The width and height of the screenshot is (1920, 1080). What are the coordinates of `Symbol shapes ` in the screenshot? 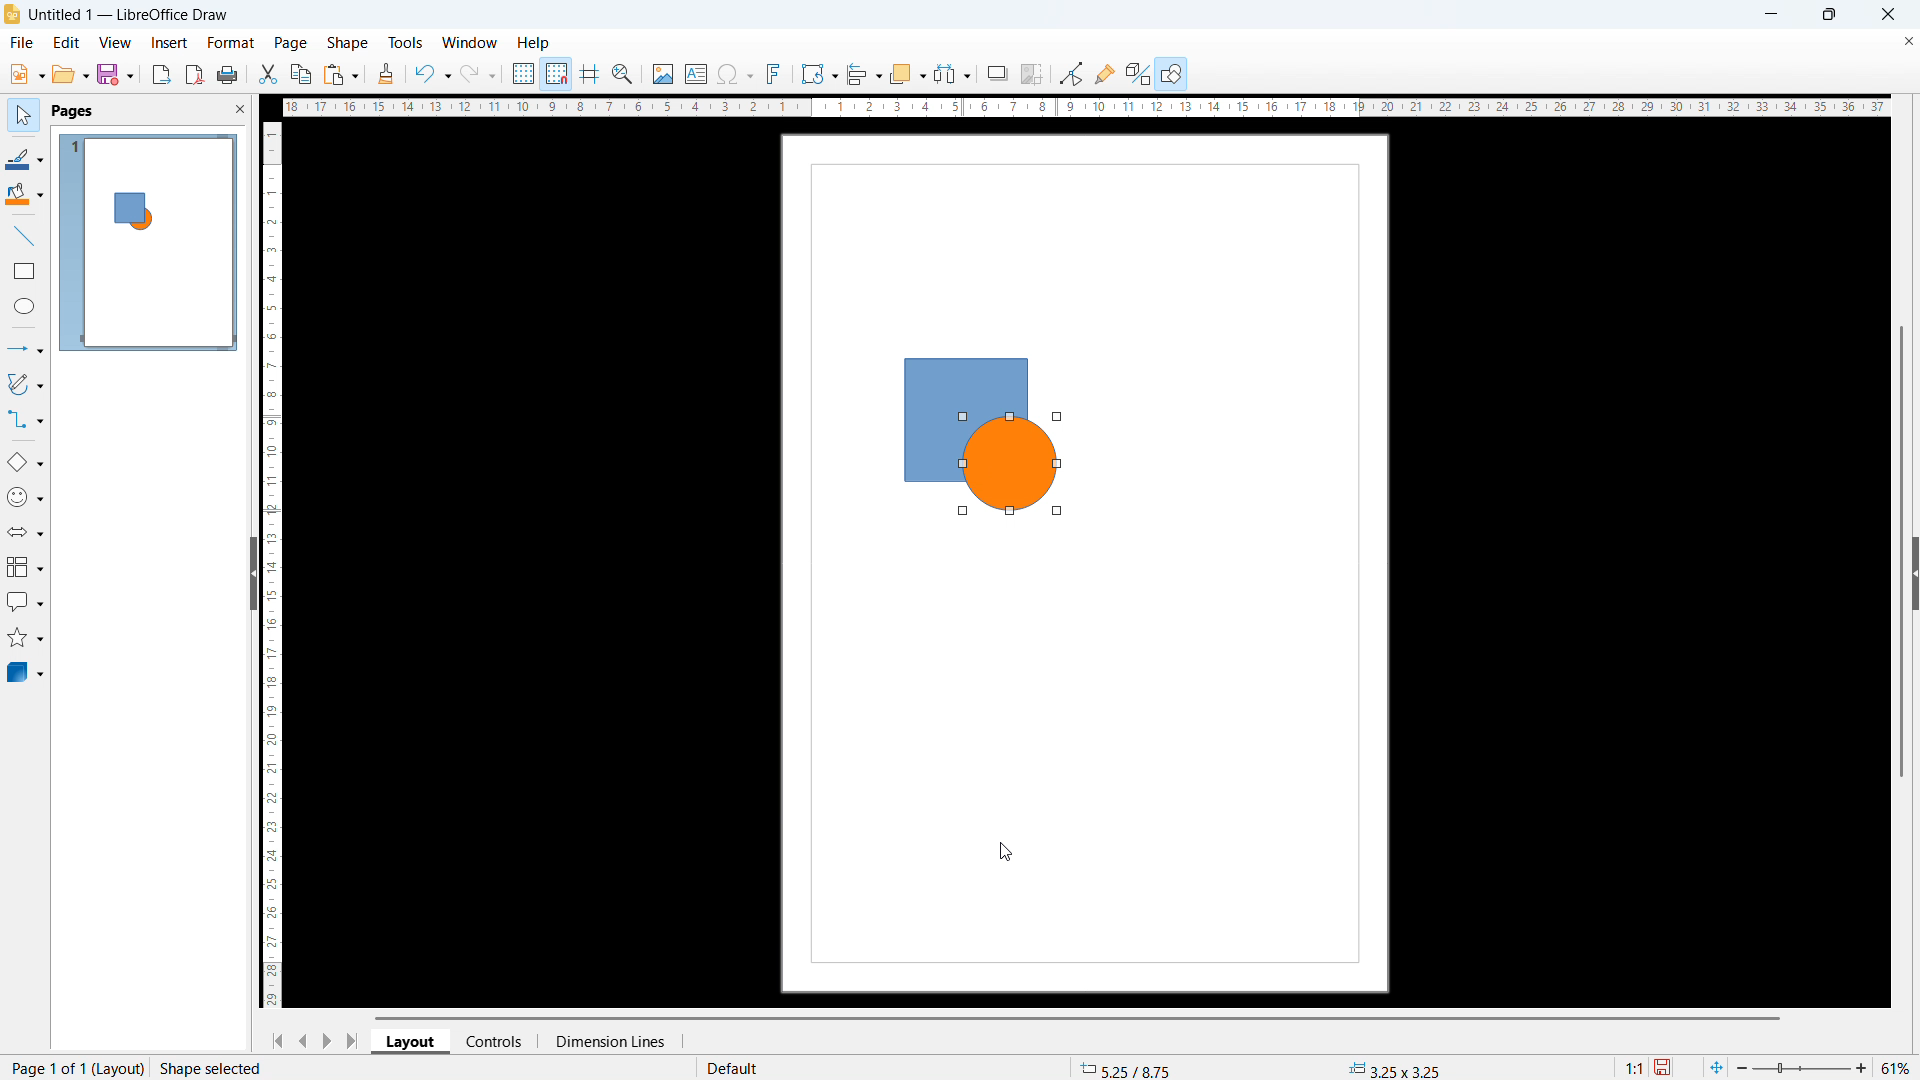 It's located at (26, 495).